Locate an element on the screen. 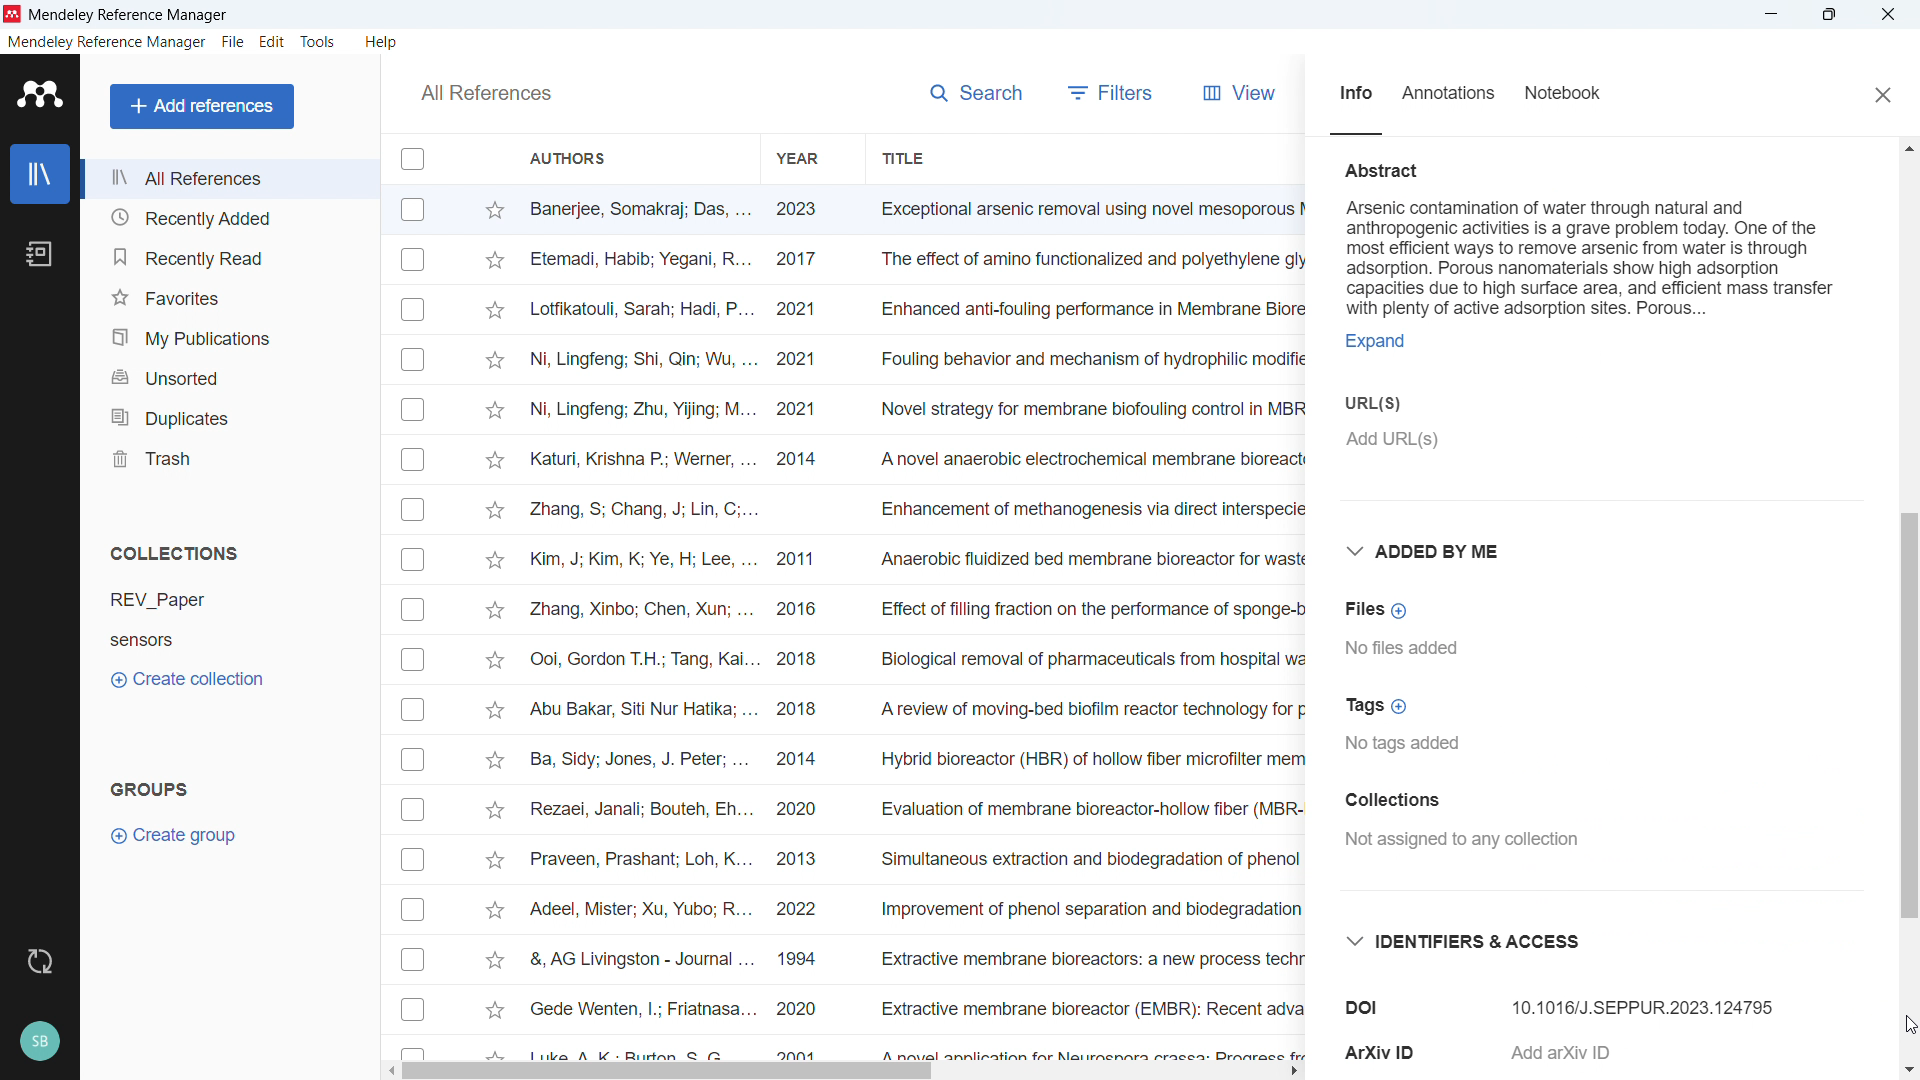 This screenshot has width=1920, height=1080. add ar xiv id is located at coordinates (1558, 1054).